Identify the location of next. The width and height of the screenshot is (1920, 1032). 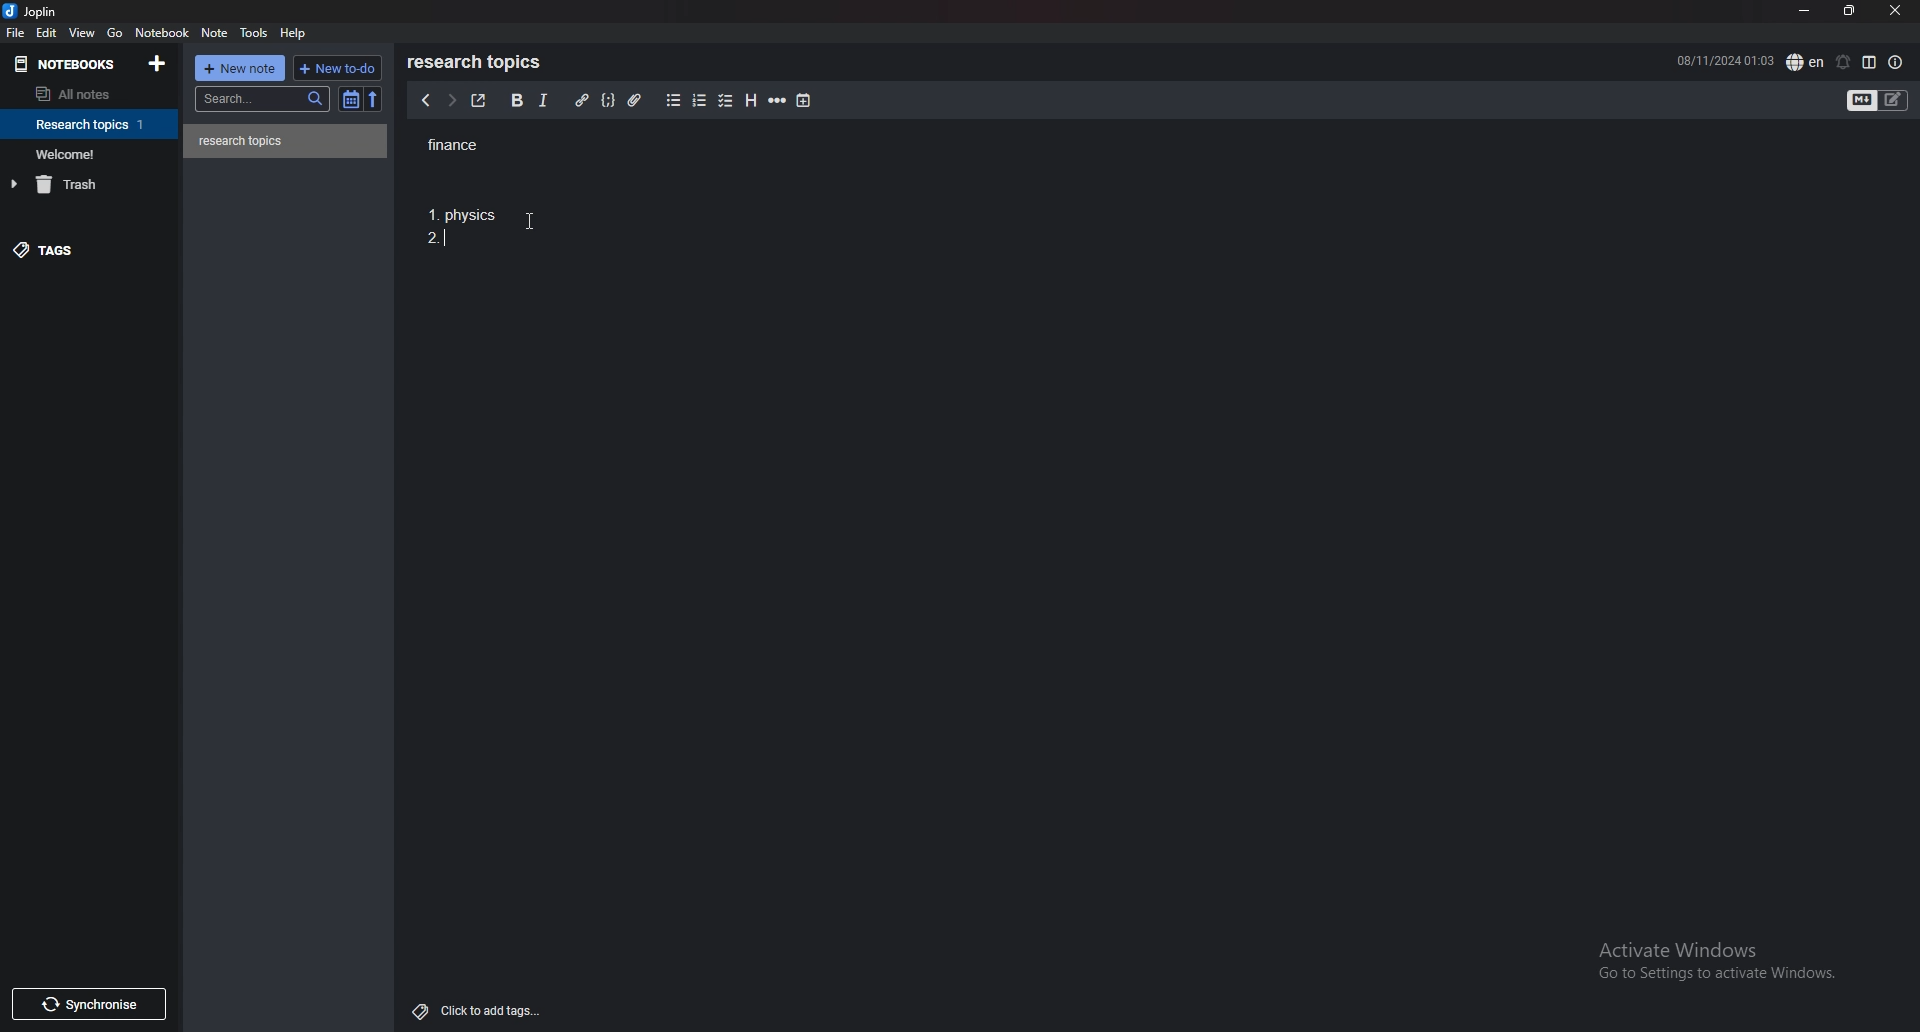
(449, 102).